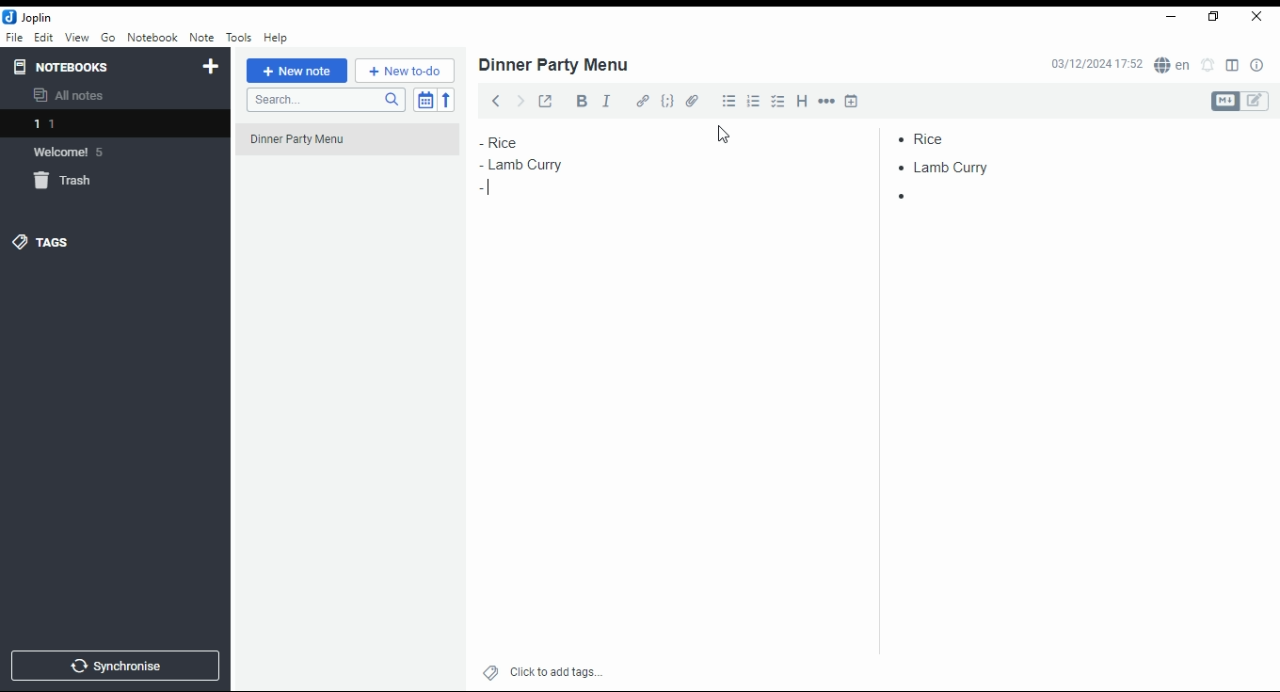  What do you see at coordinates (544, 100) in the screenshot?
I see `toggle external editing` at bounding box center [544, 100].